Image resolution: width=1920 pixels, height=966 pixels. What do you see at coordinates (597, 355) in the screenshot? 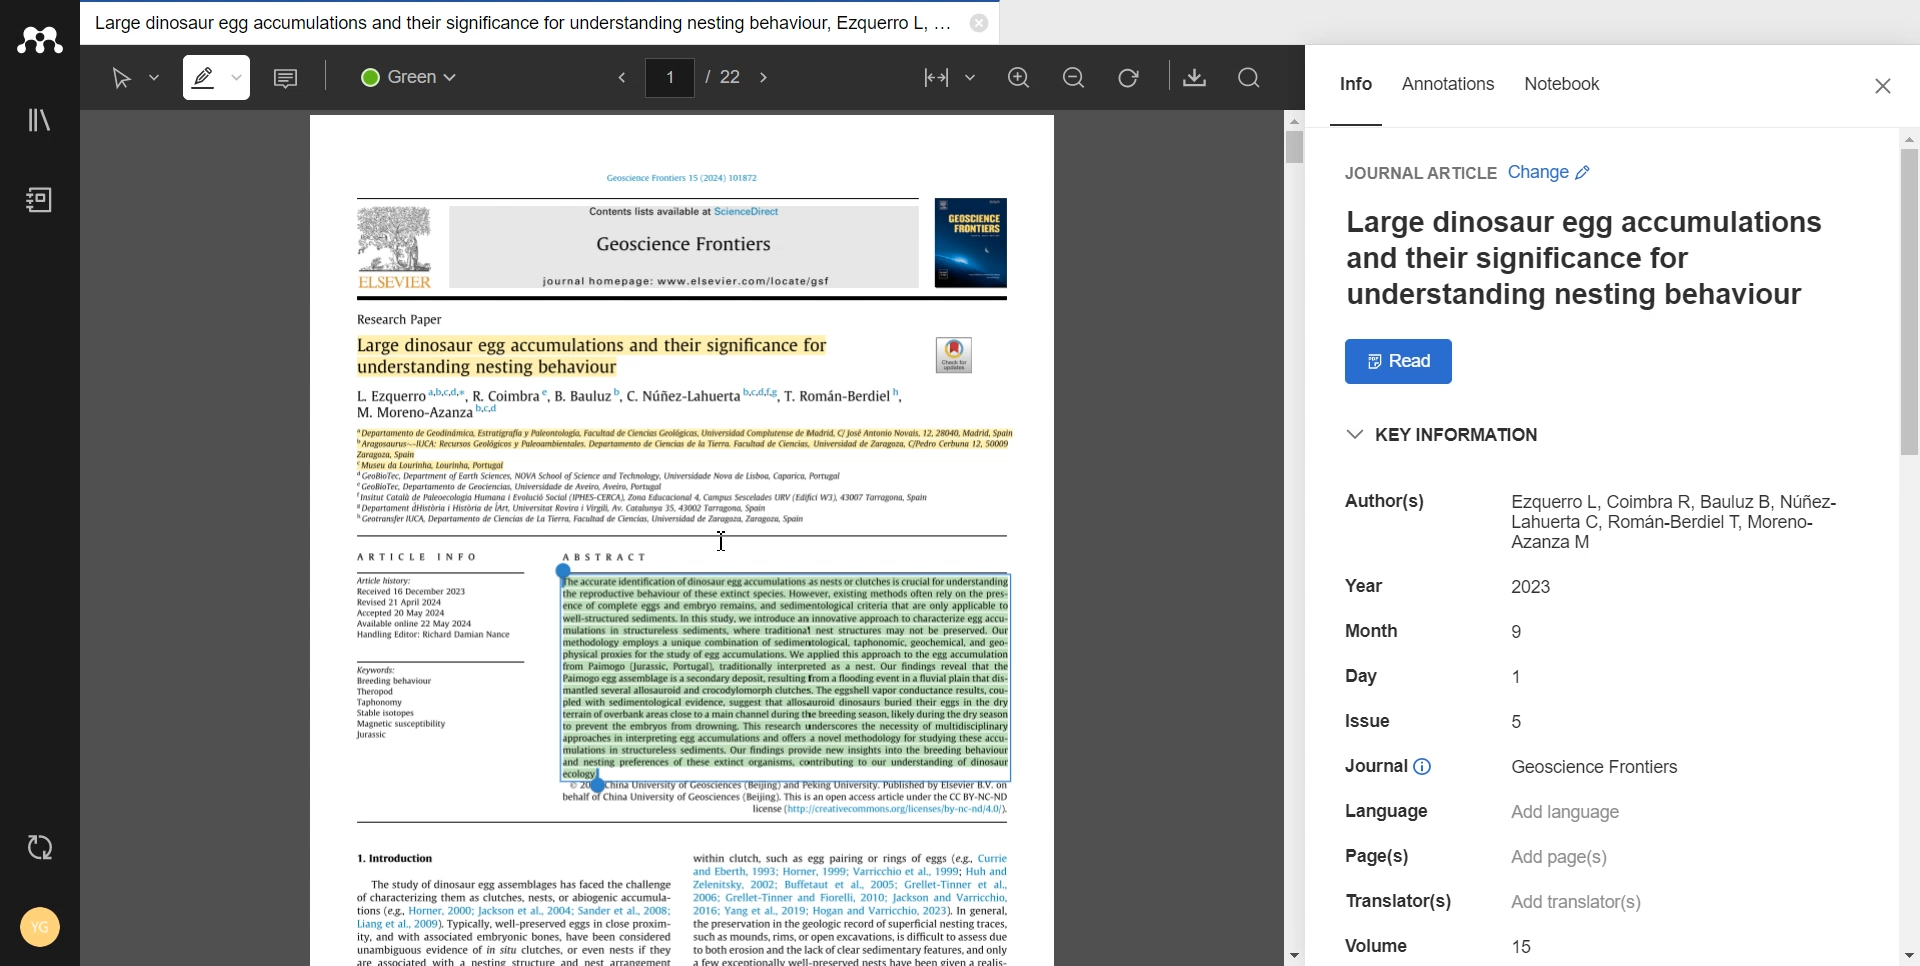
I see `Highlighted Text` at bounding box center [597, 355].